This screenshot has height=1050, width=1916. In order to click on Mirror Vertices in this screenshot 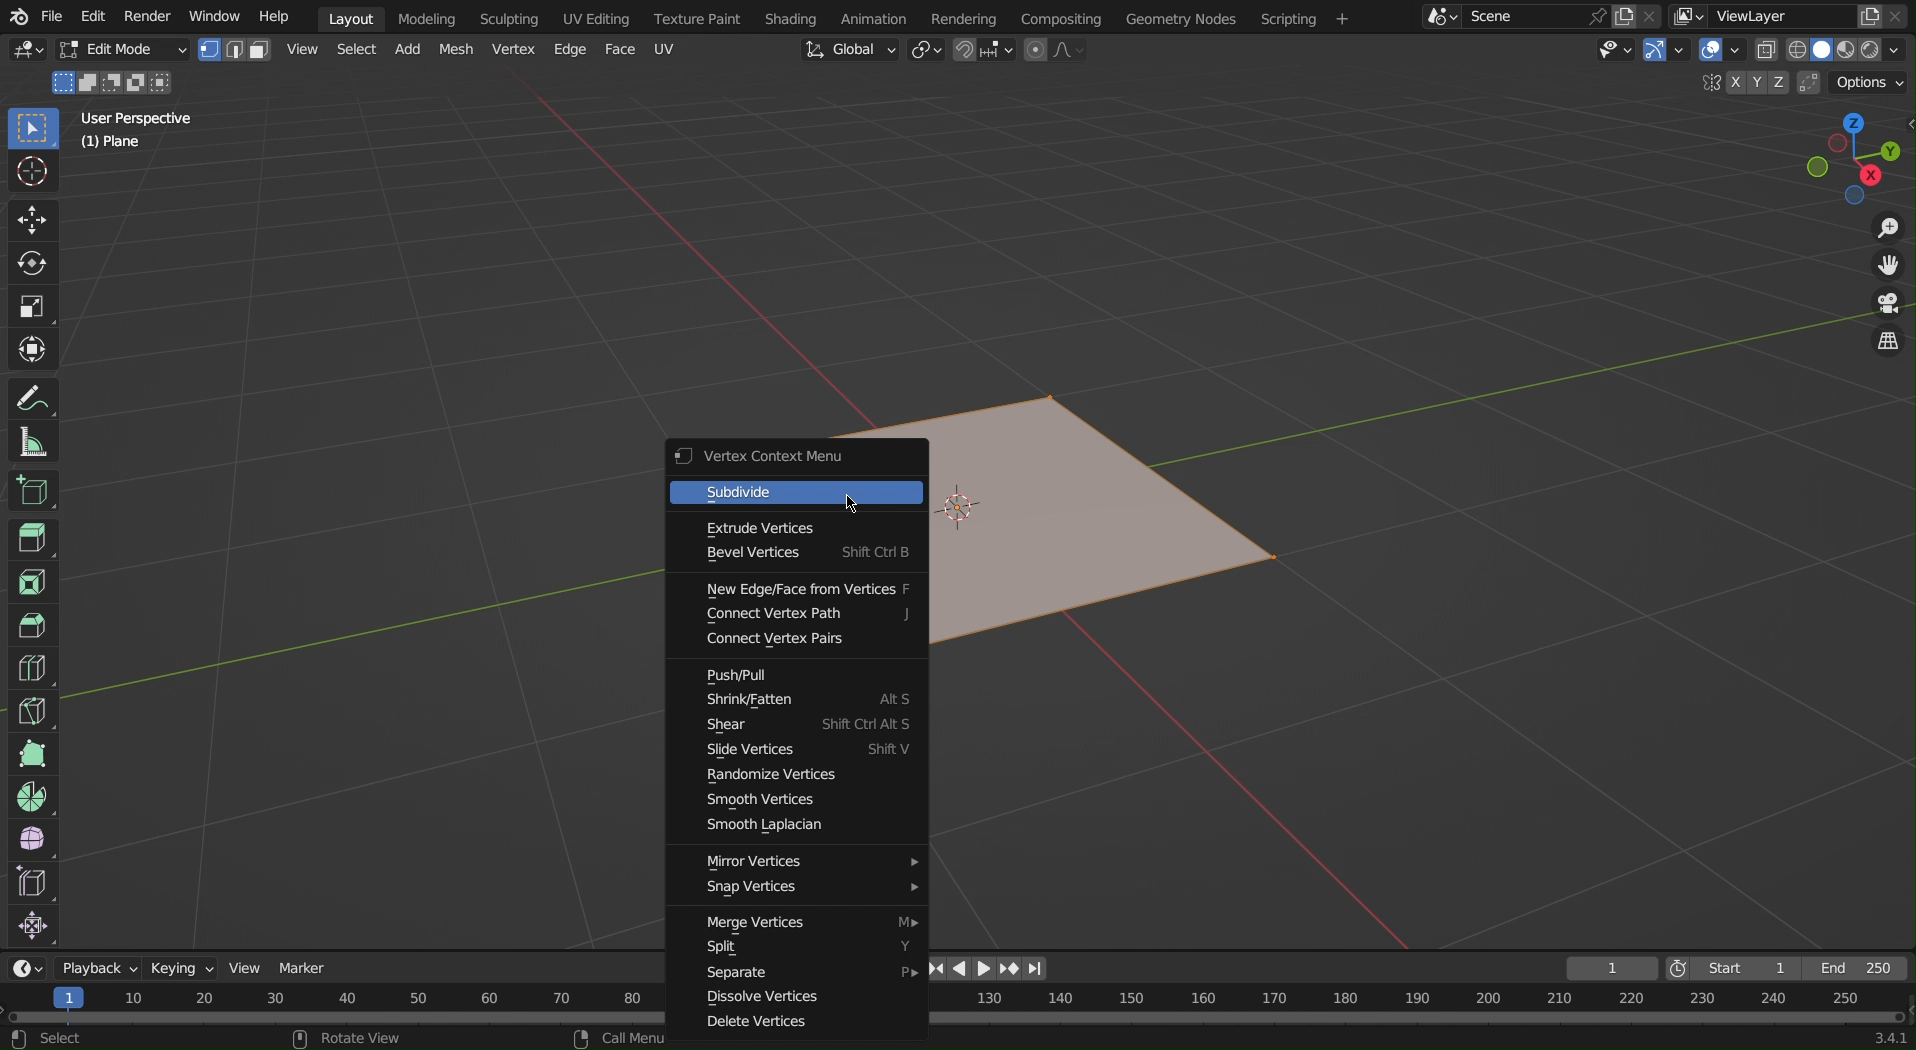, I will do `click(805, 863)`.